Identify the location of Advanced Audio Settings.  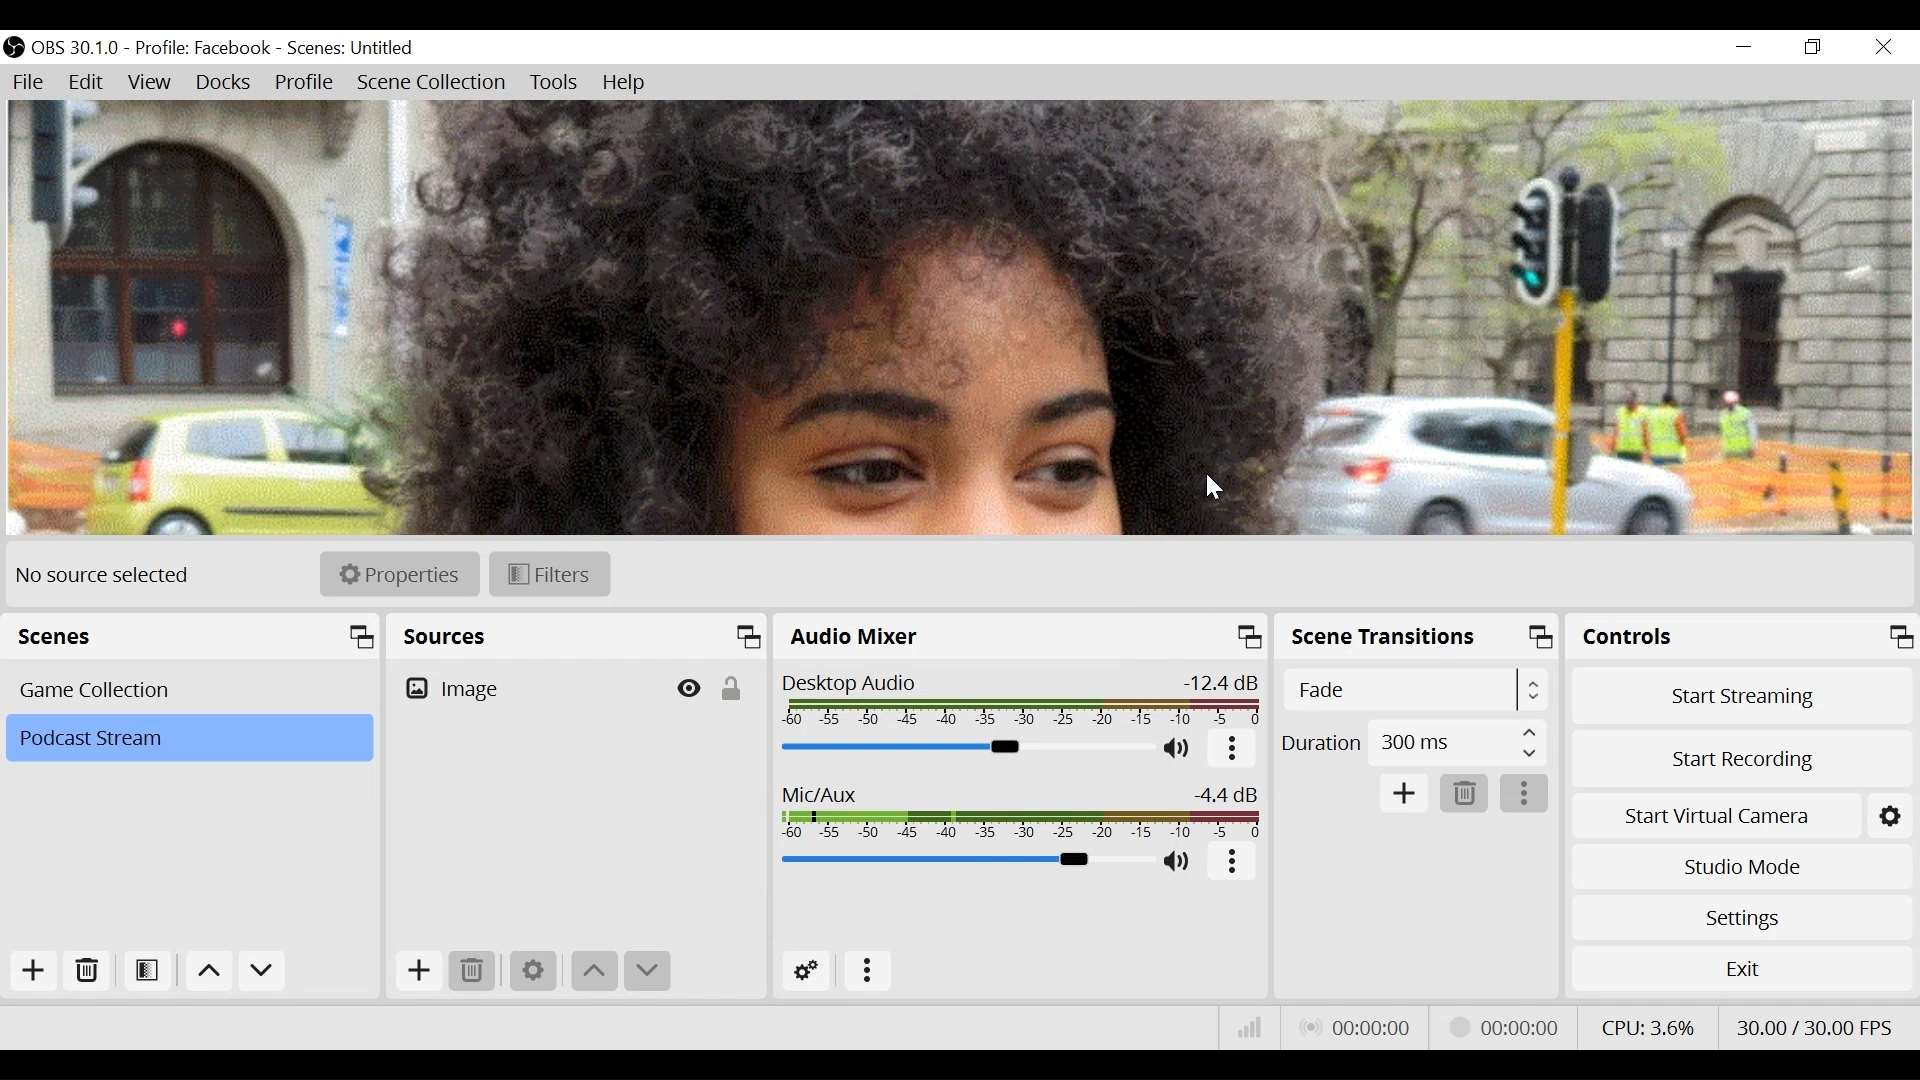
(808, 974).